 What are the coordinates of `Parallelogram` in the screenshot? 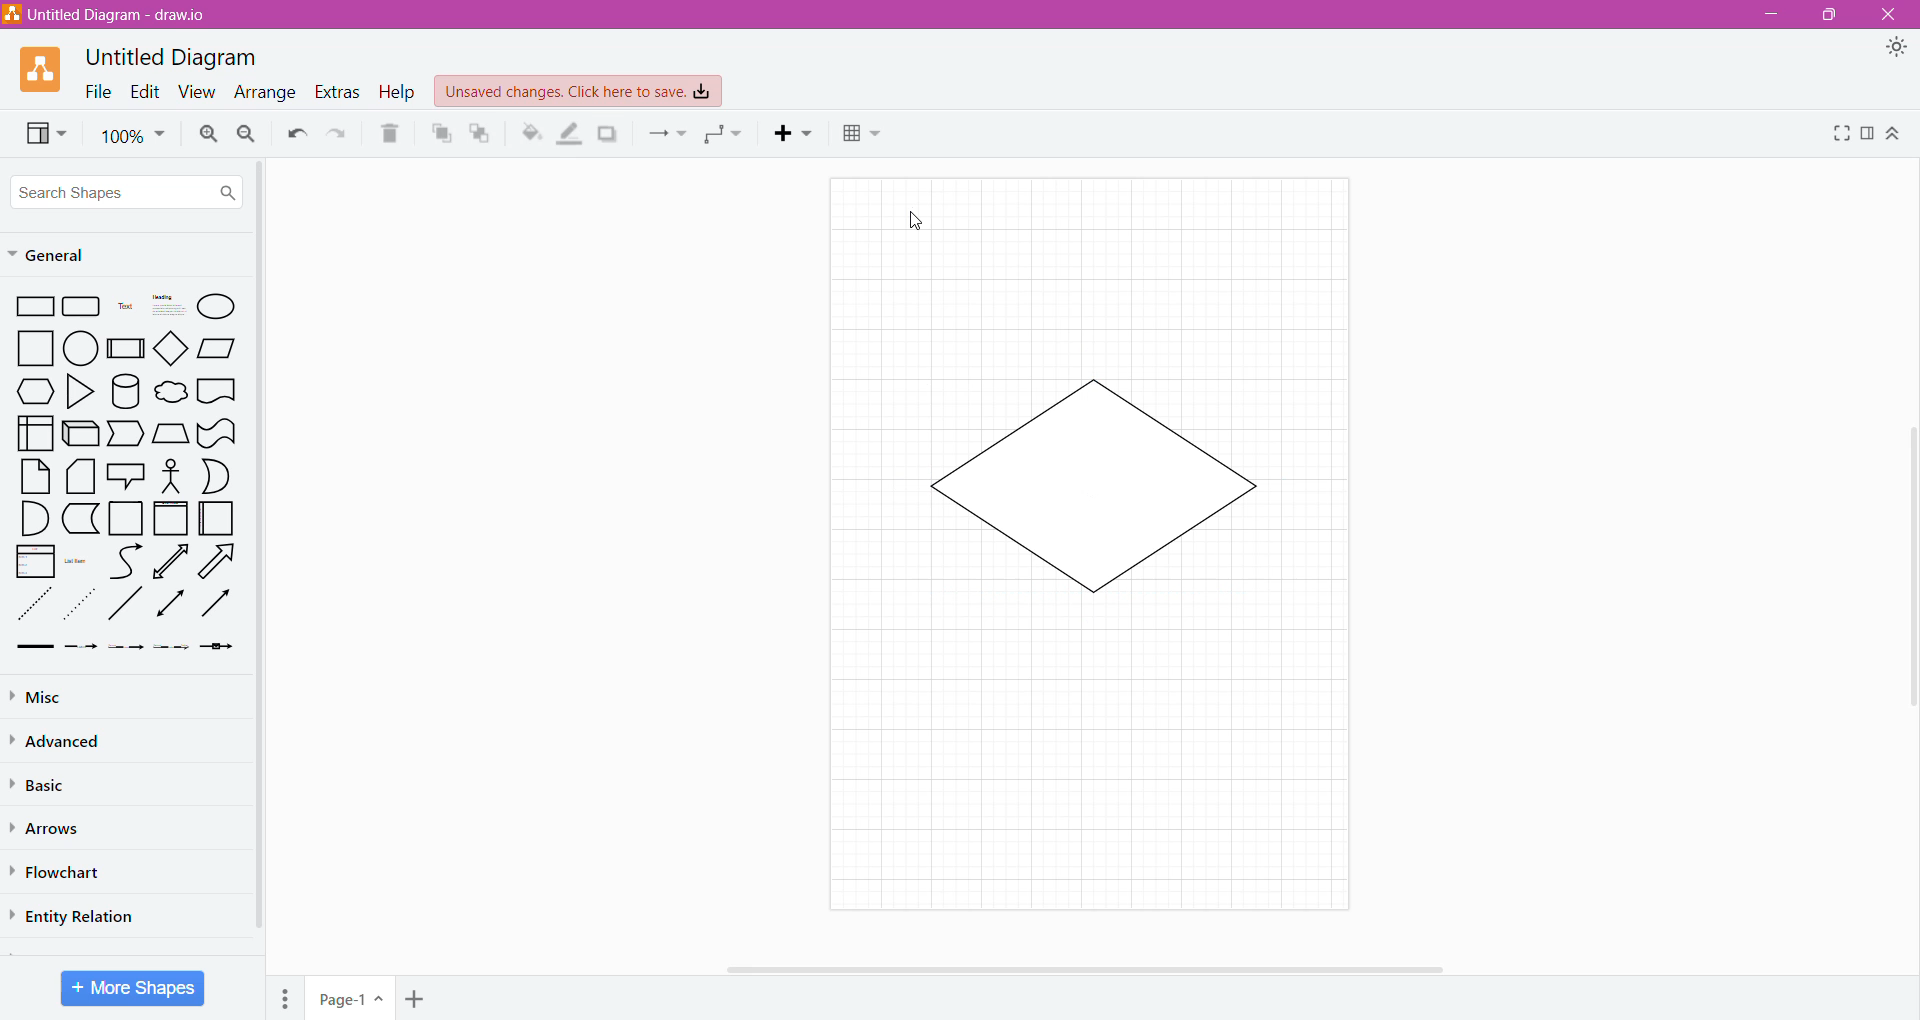 It's located at (218, 348).